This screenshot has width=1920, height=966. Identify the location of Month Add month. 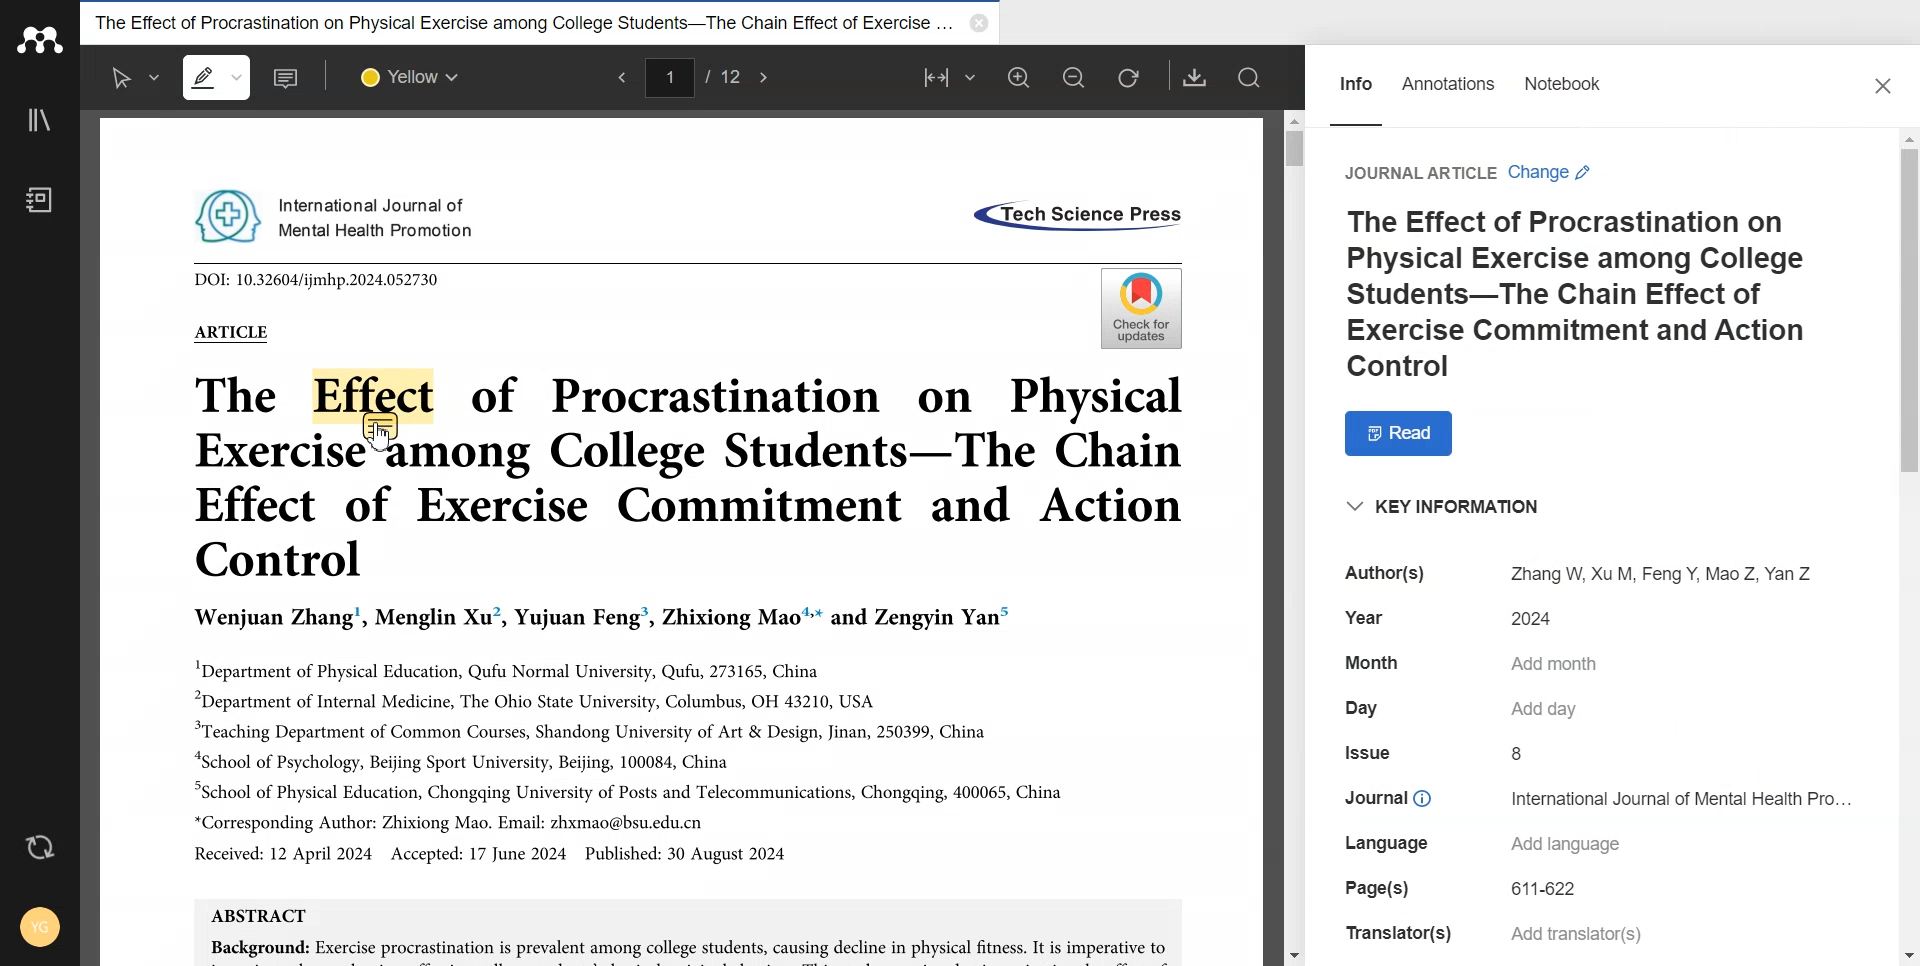
(1475, 664).